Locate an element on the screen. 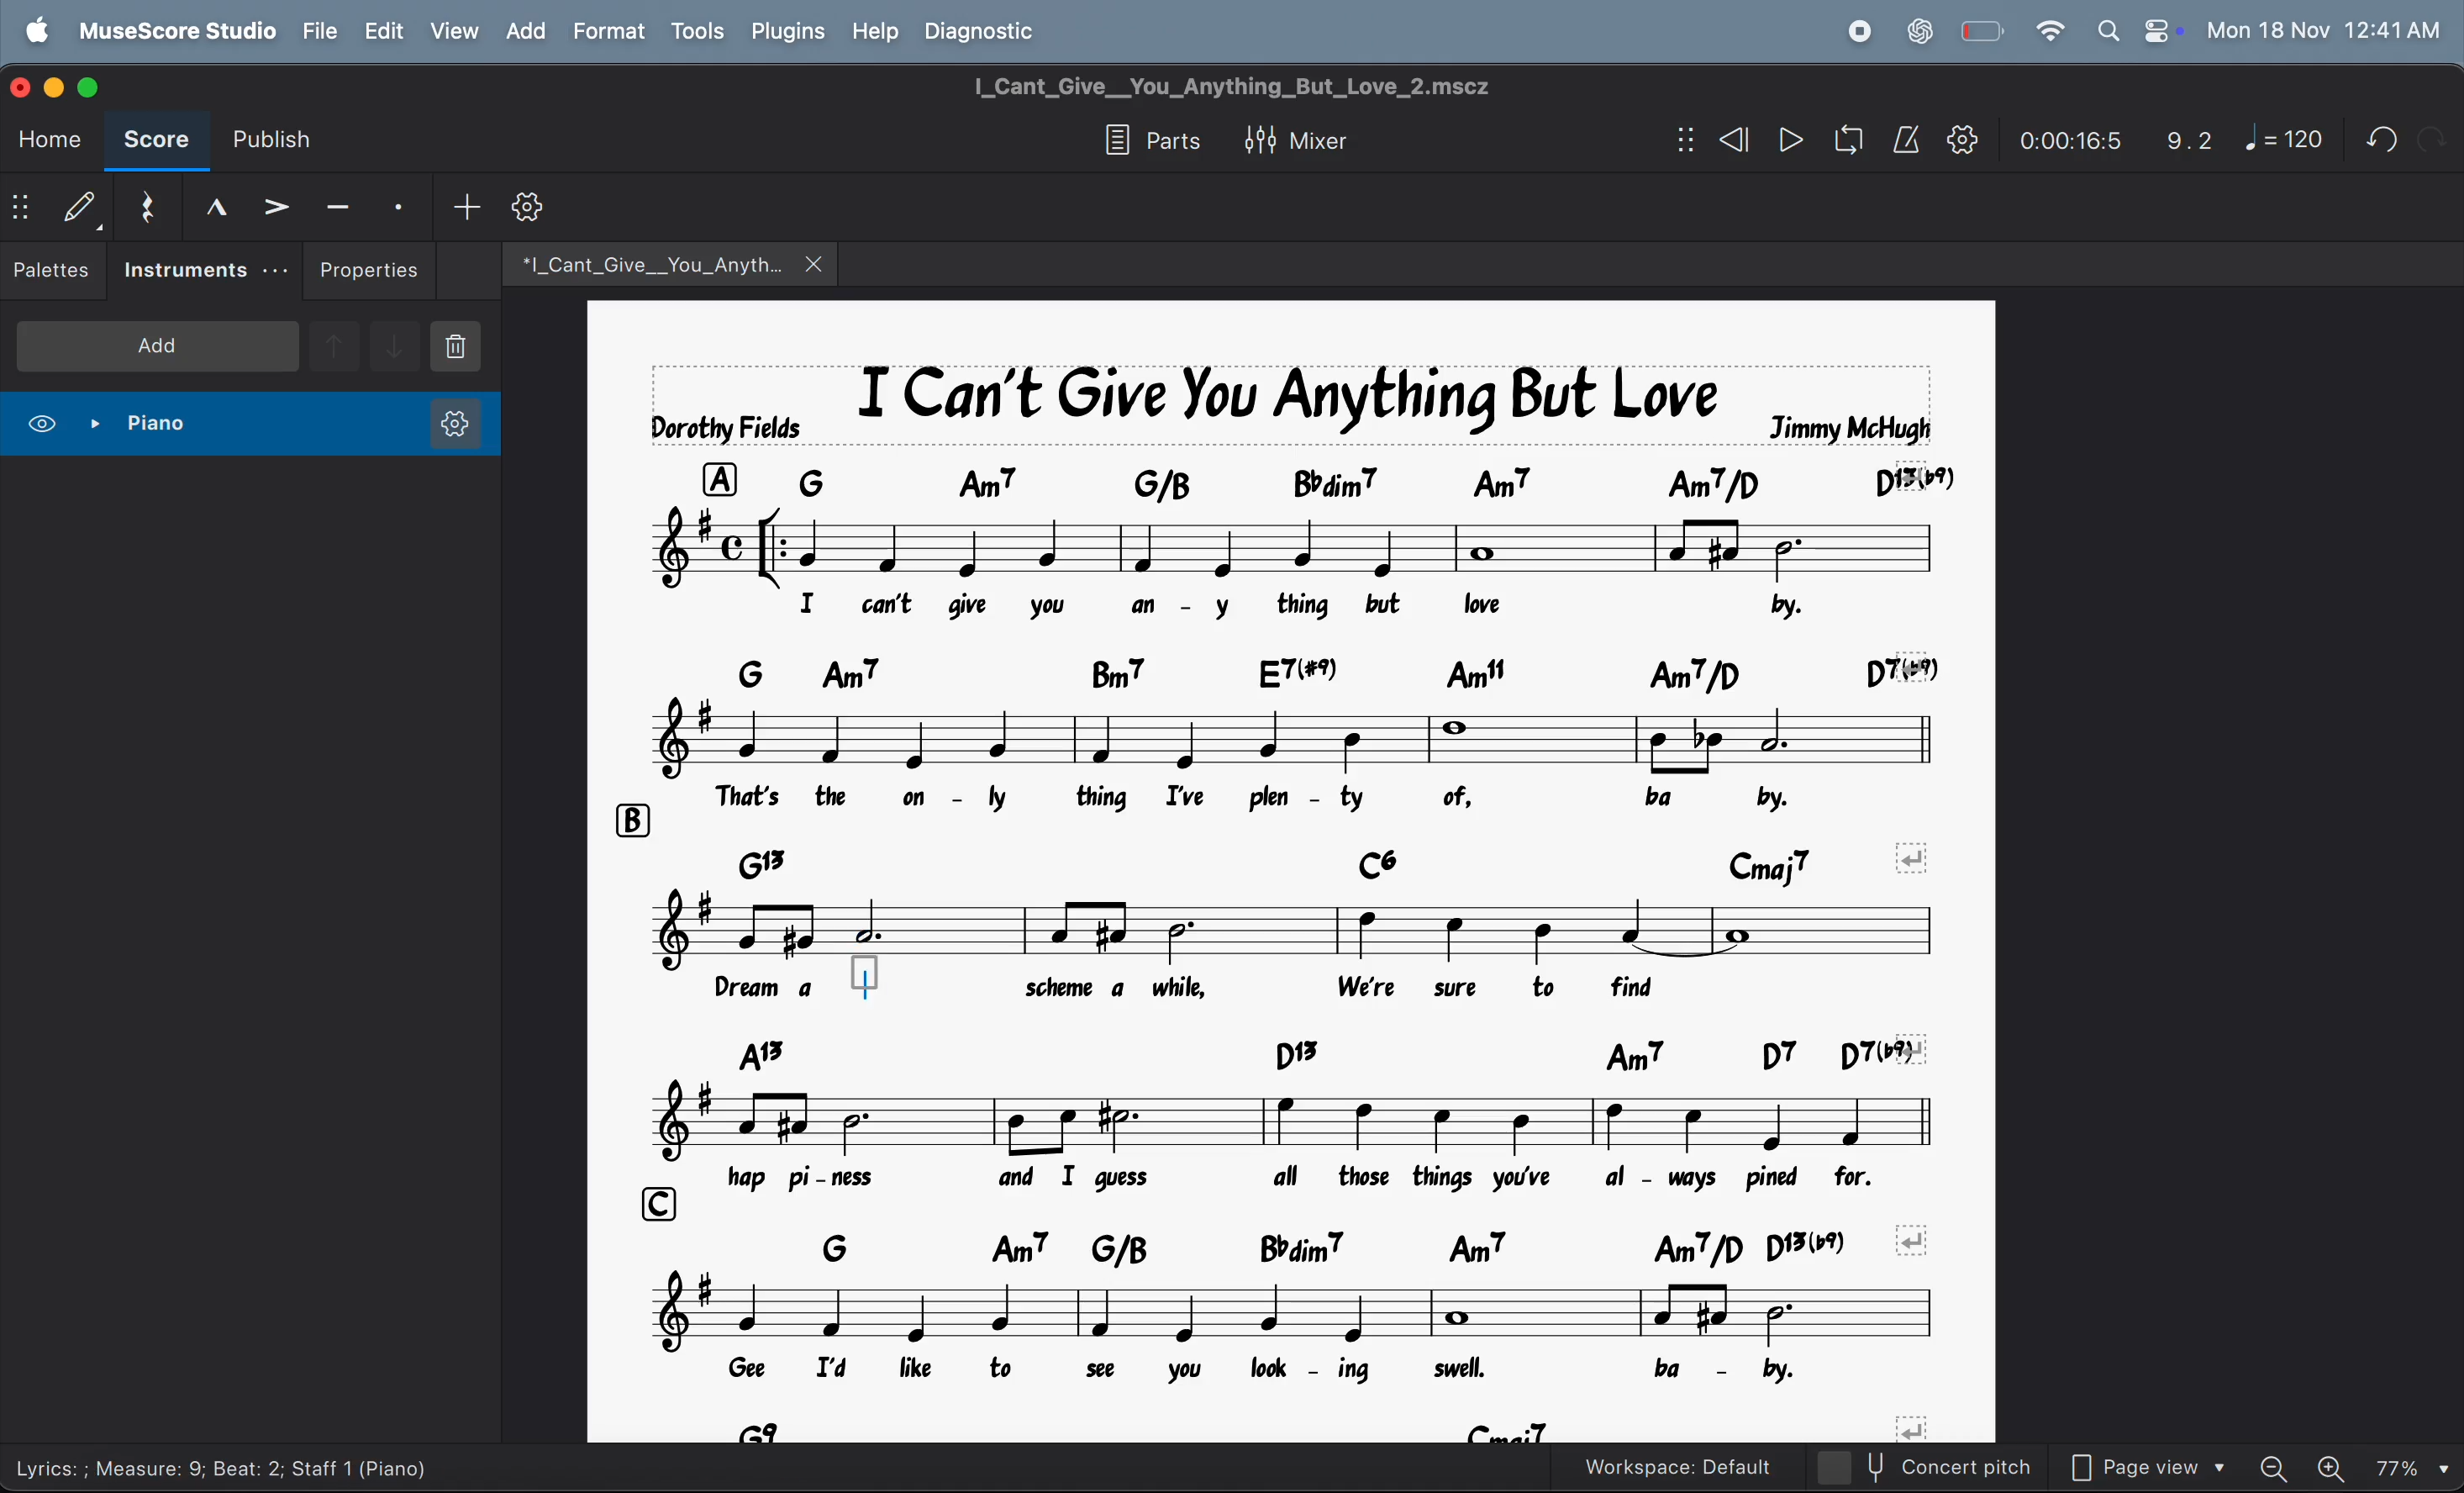  stacatto is located at coordinates (398, 202).